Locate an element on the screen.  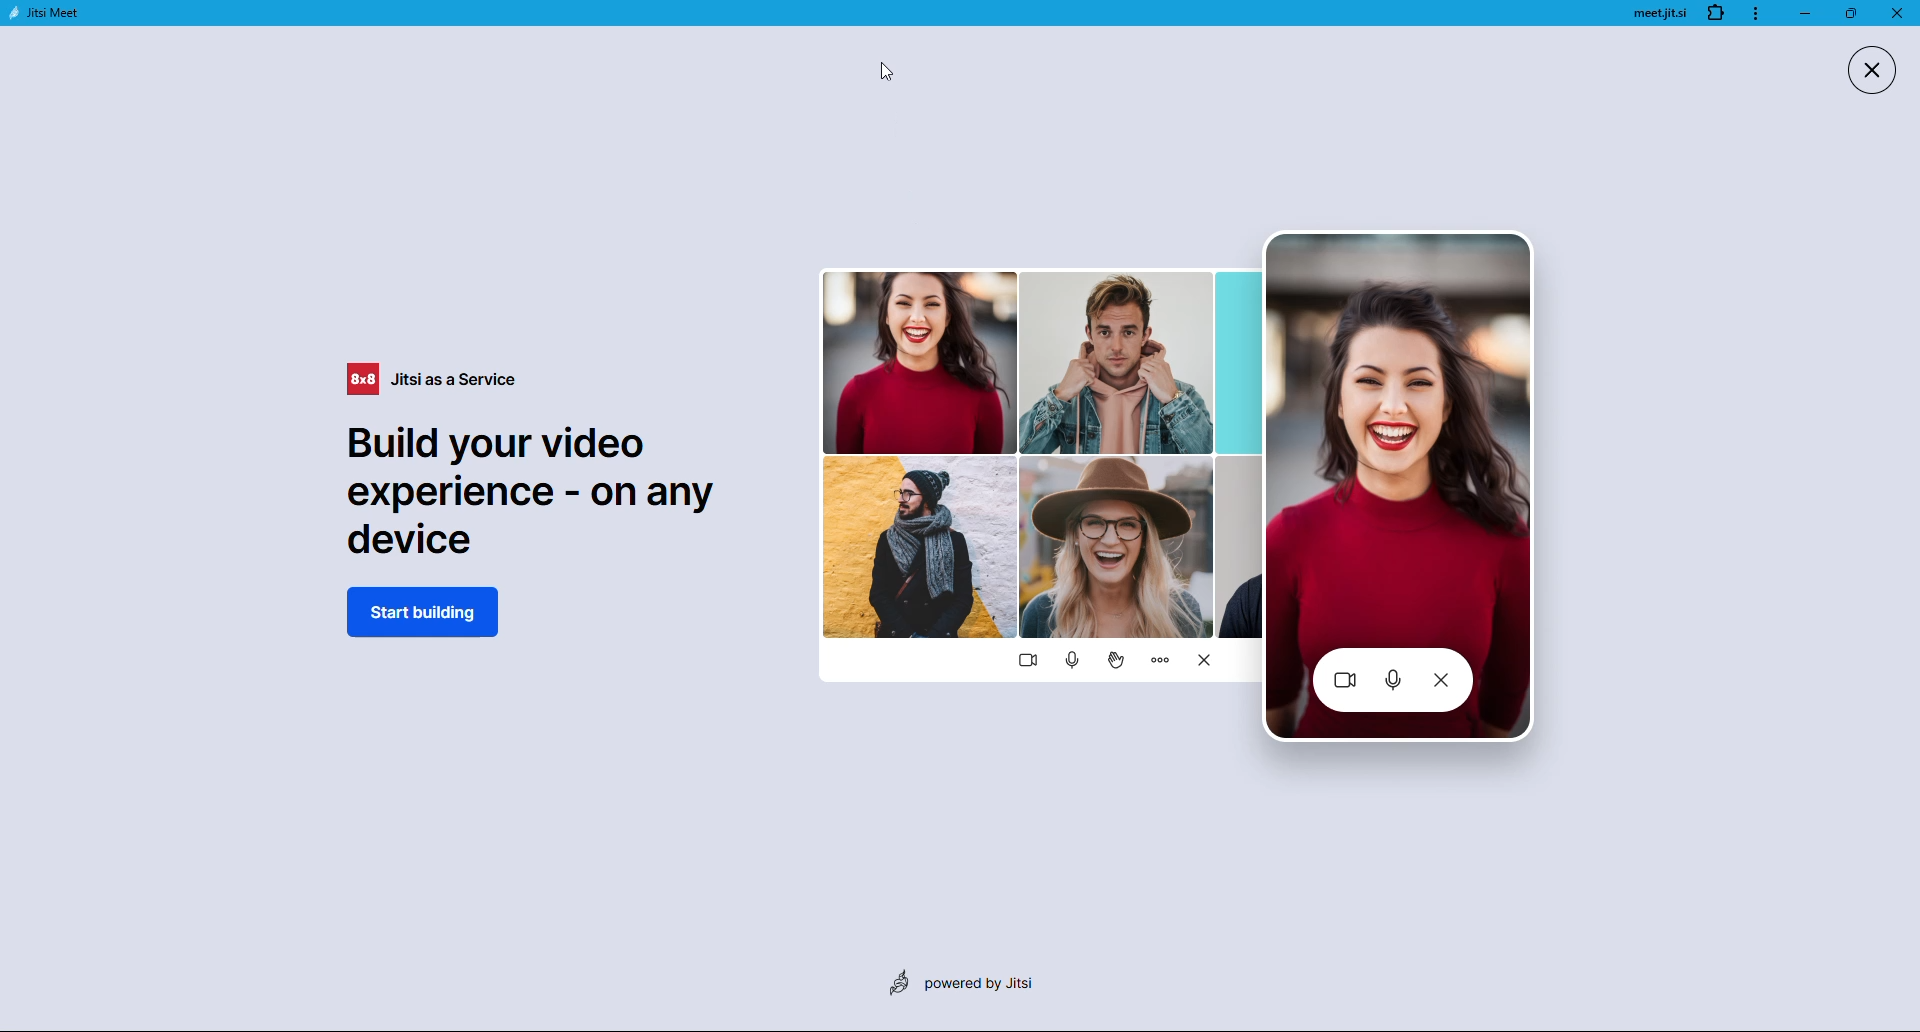
cursor is located at coordinates (884, 77).